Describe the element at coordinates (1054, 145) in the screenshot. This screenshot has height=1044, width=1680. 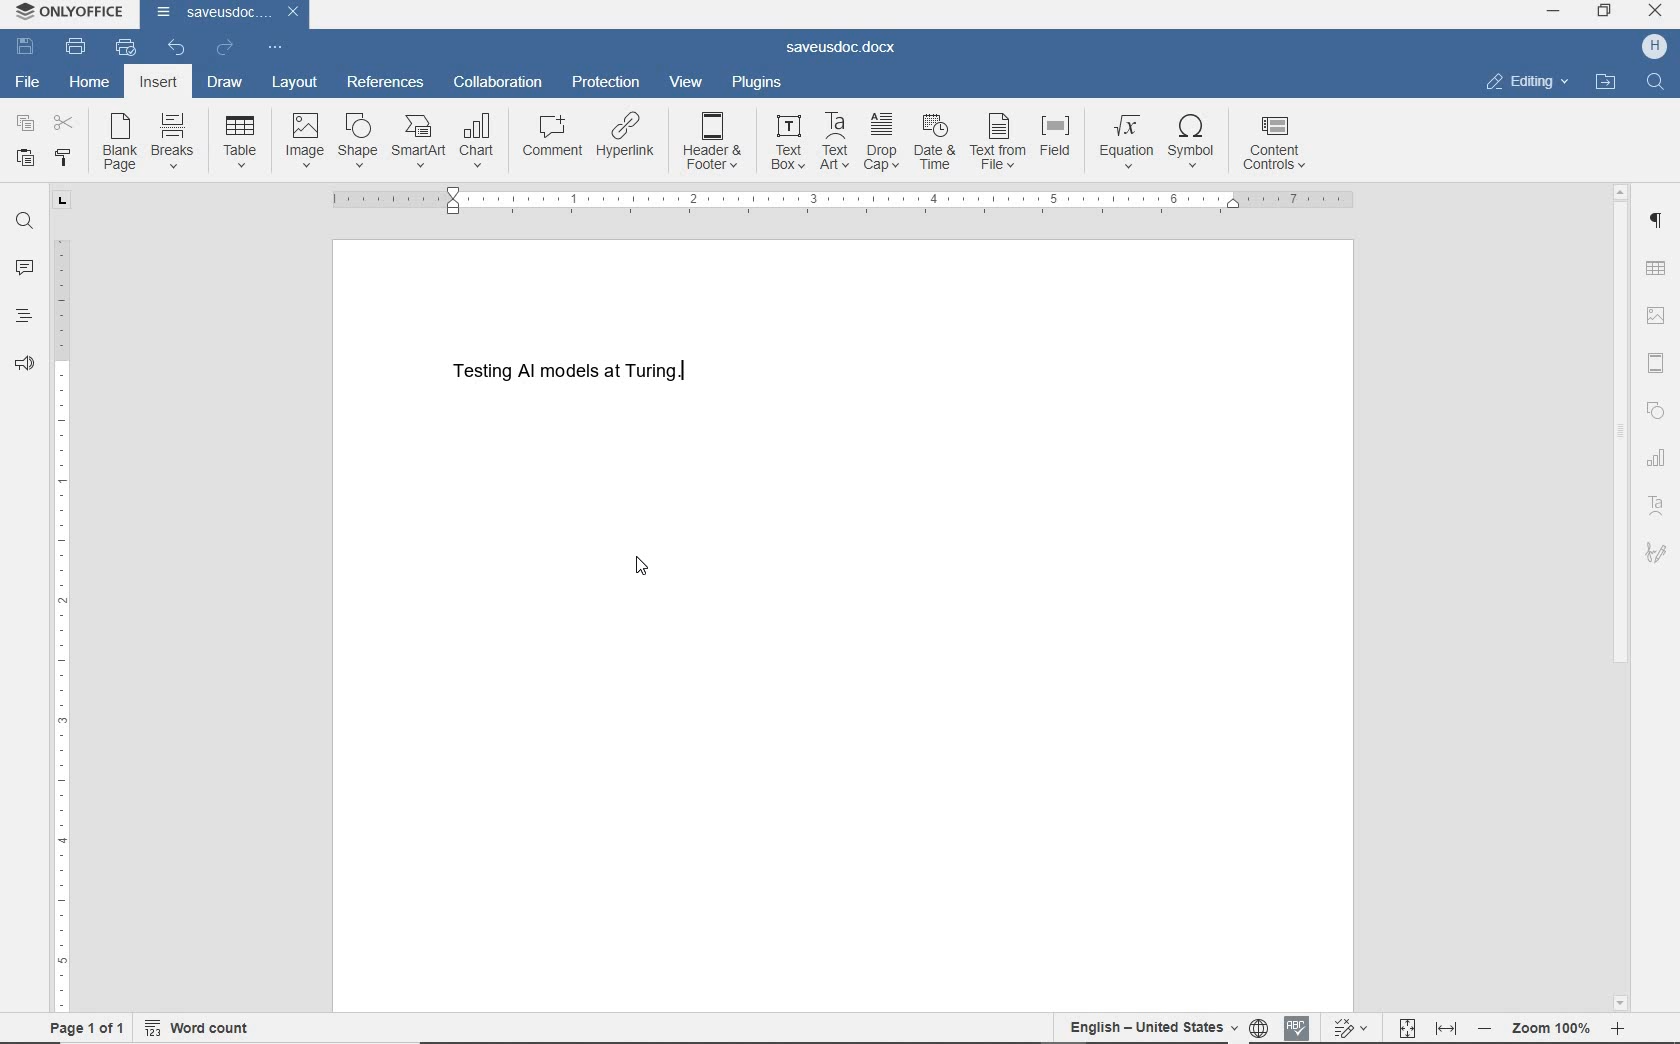
I see `field` at that location.